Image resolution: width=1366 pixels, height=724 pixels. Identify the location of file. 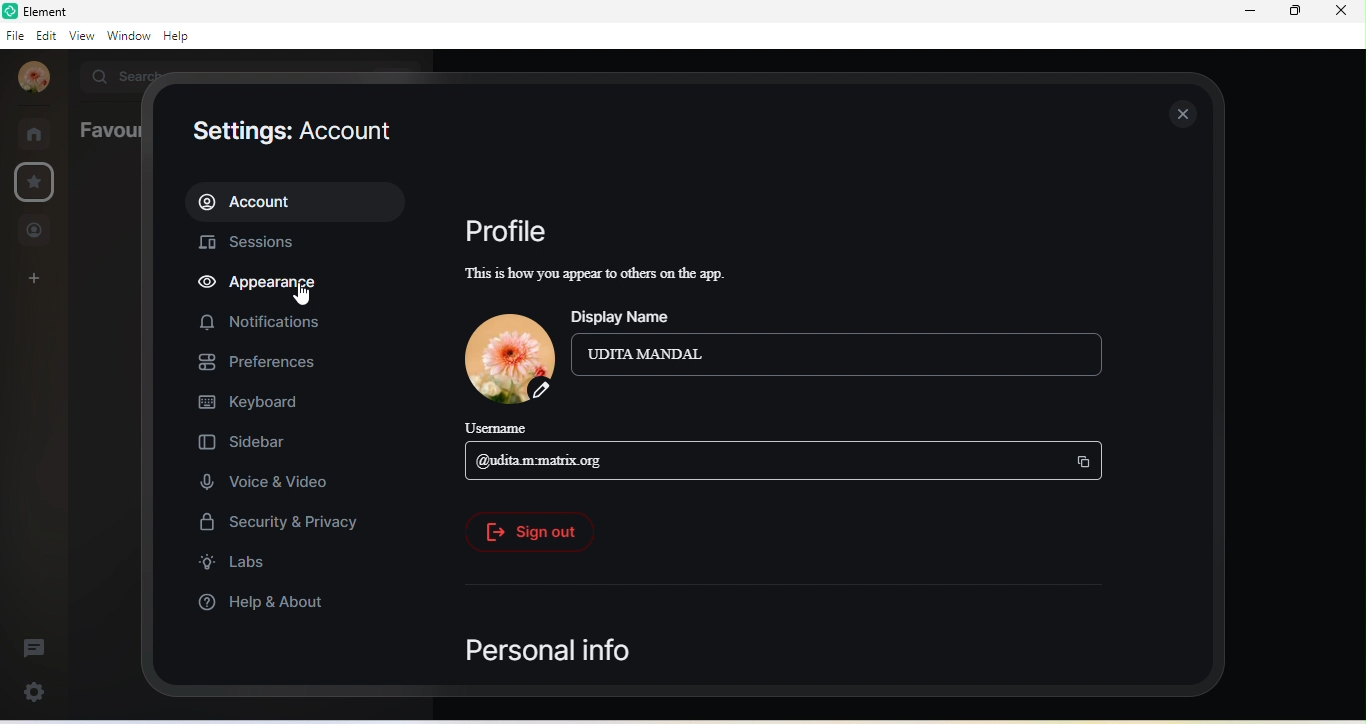
(14, 38).